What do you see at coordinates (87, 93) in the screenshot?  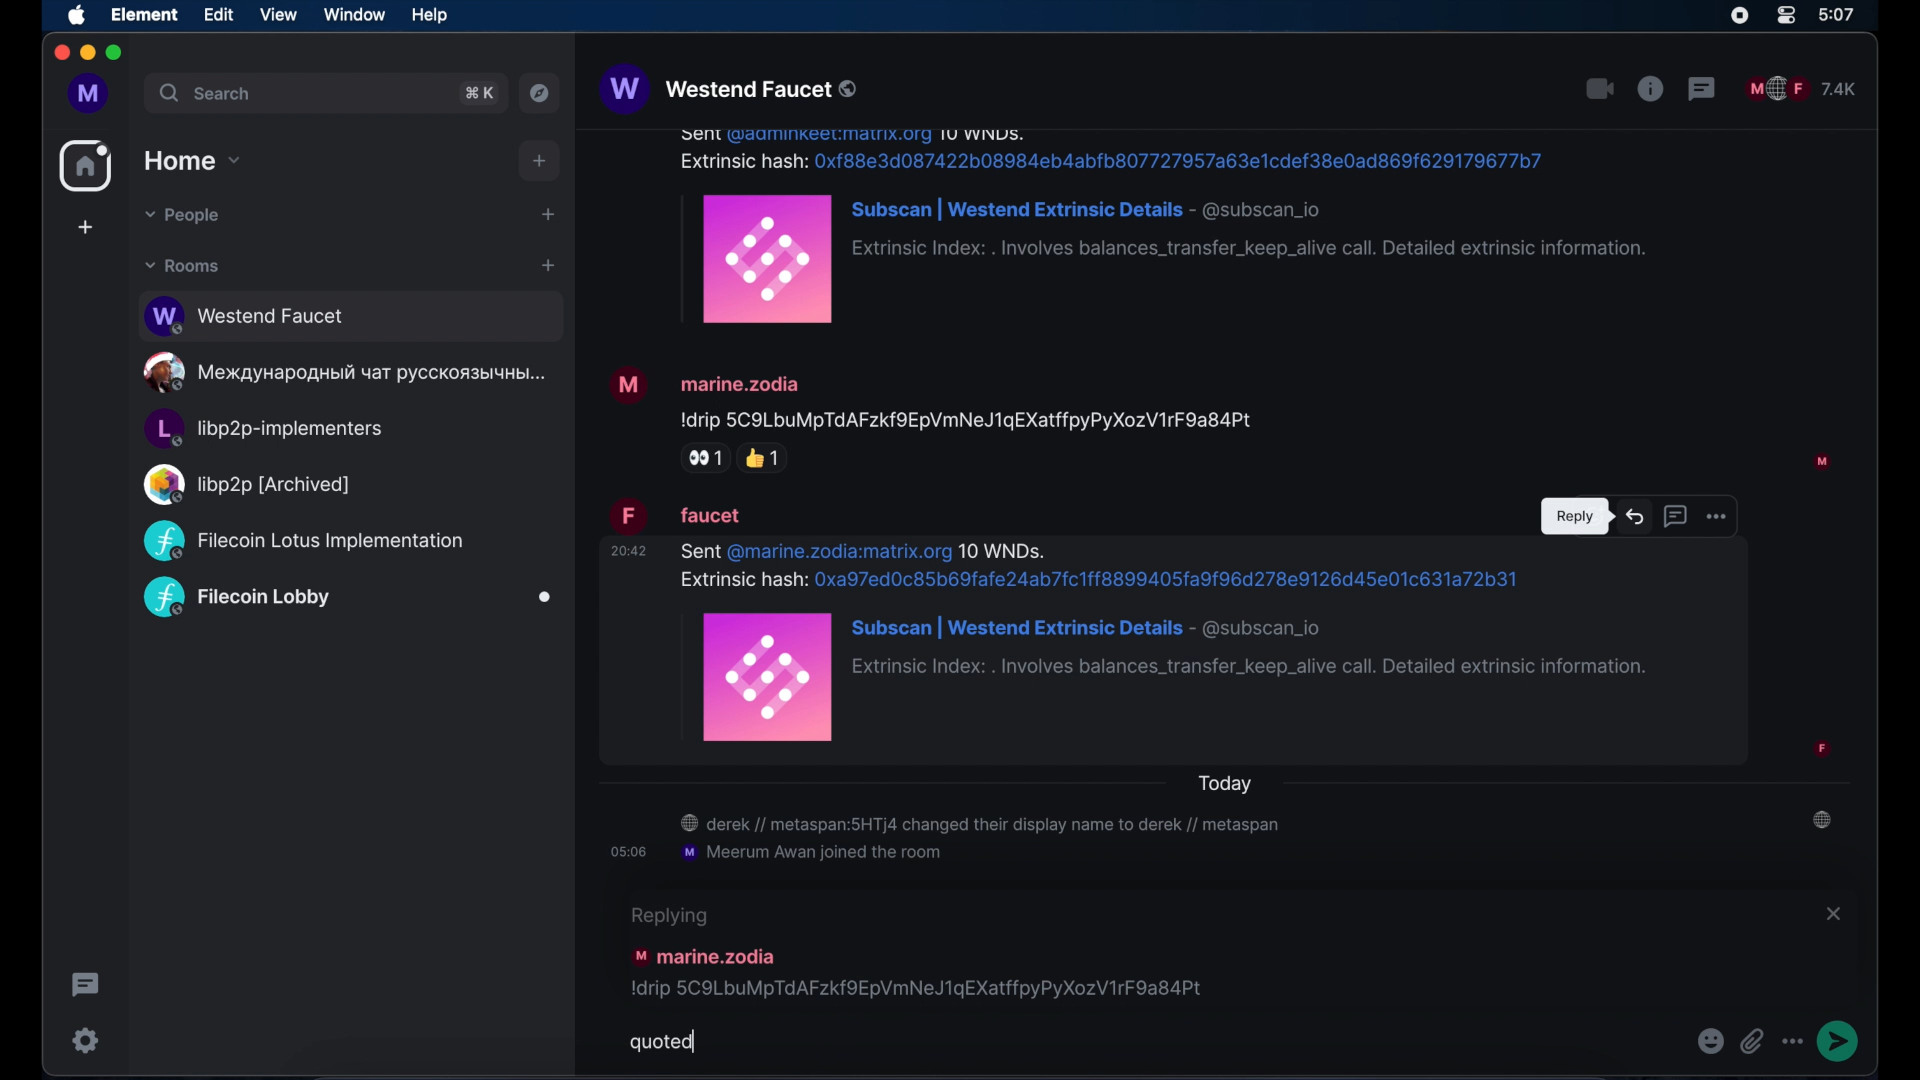 I see `profile` at bounding box center [87, 93].